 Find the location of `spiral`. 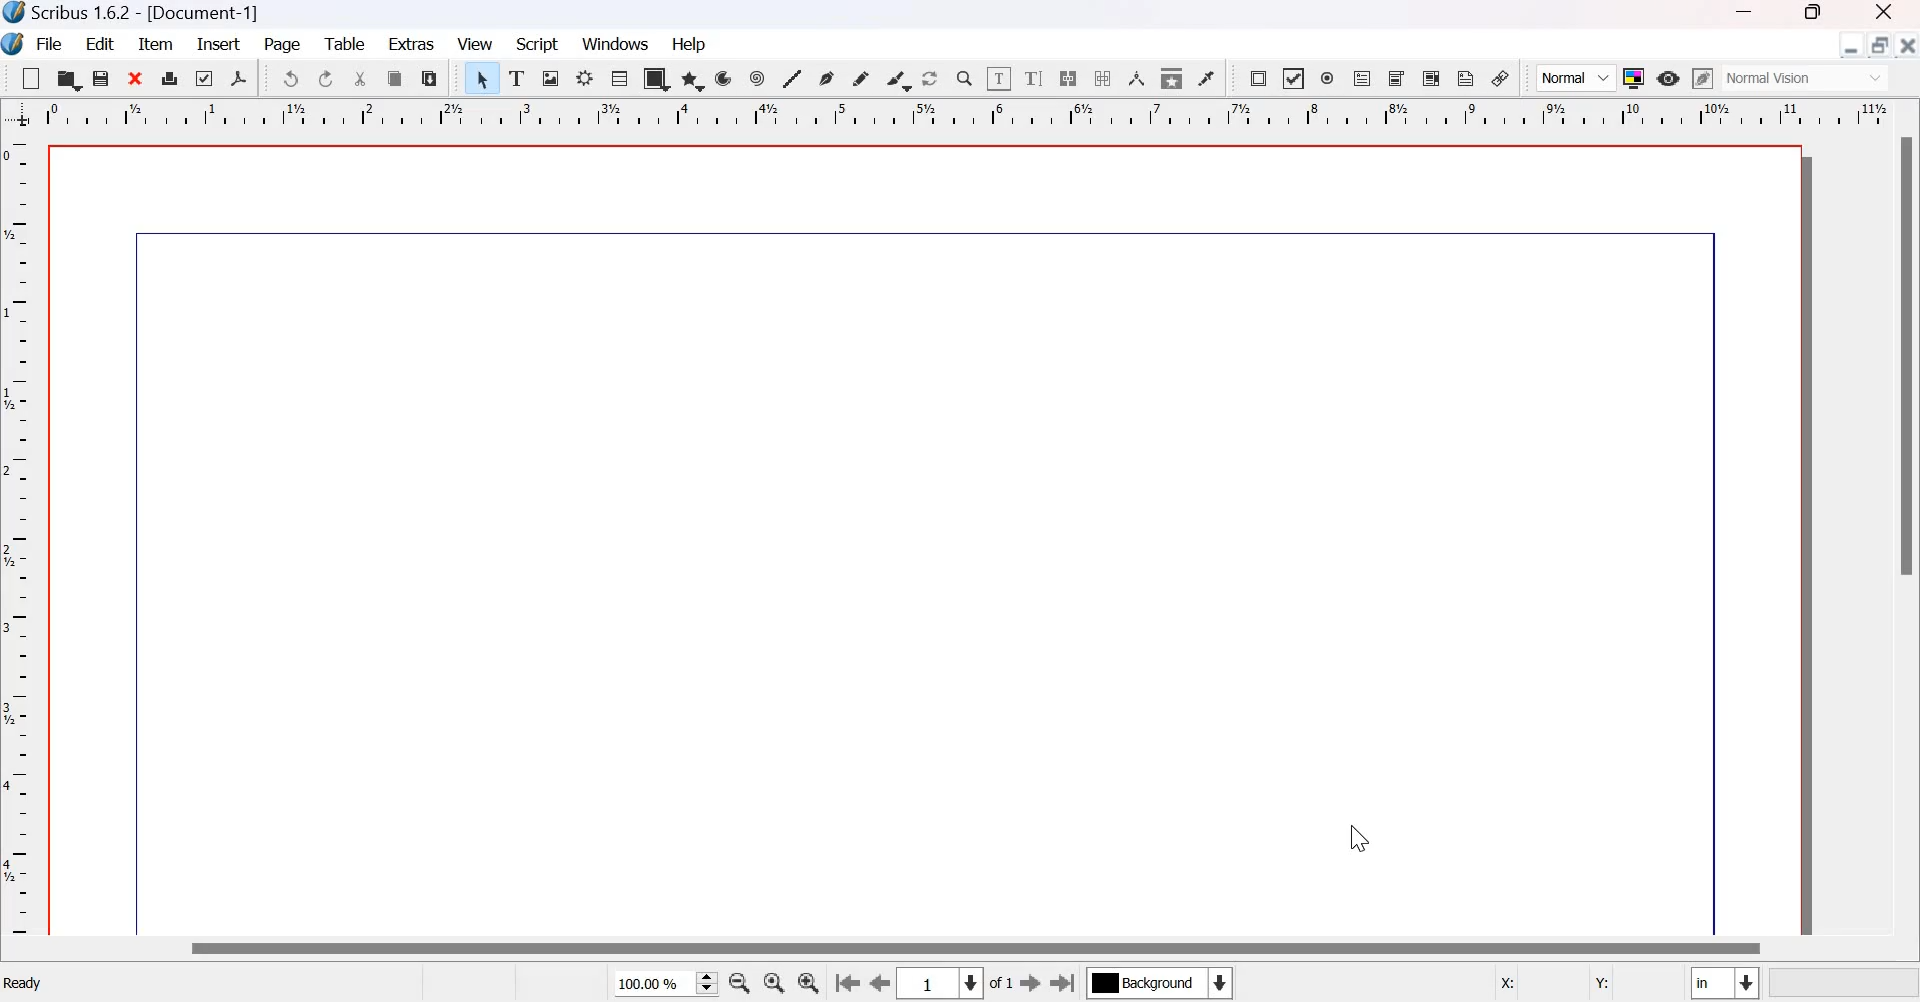

spiral is located at coordinates (756, 78).